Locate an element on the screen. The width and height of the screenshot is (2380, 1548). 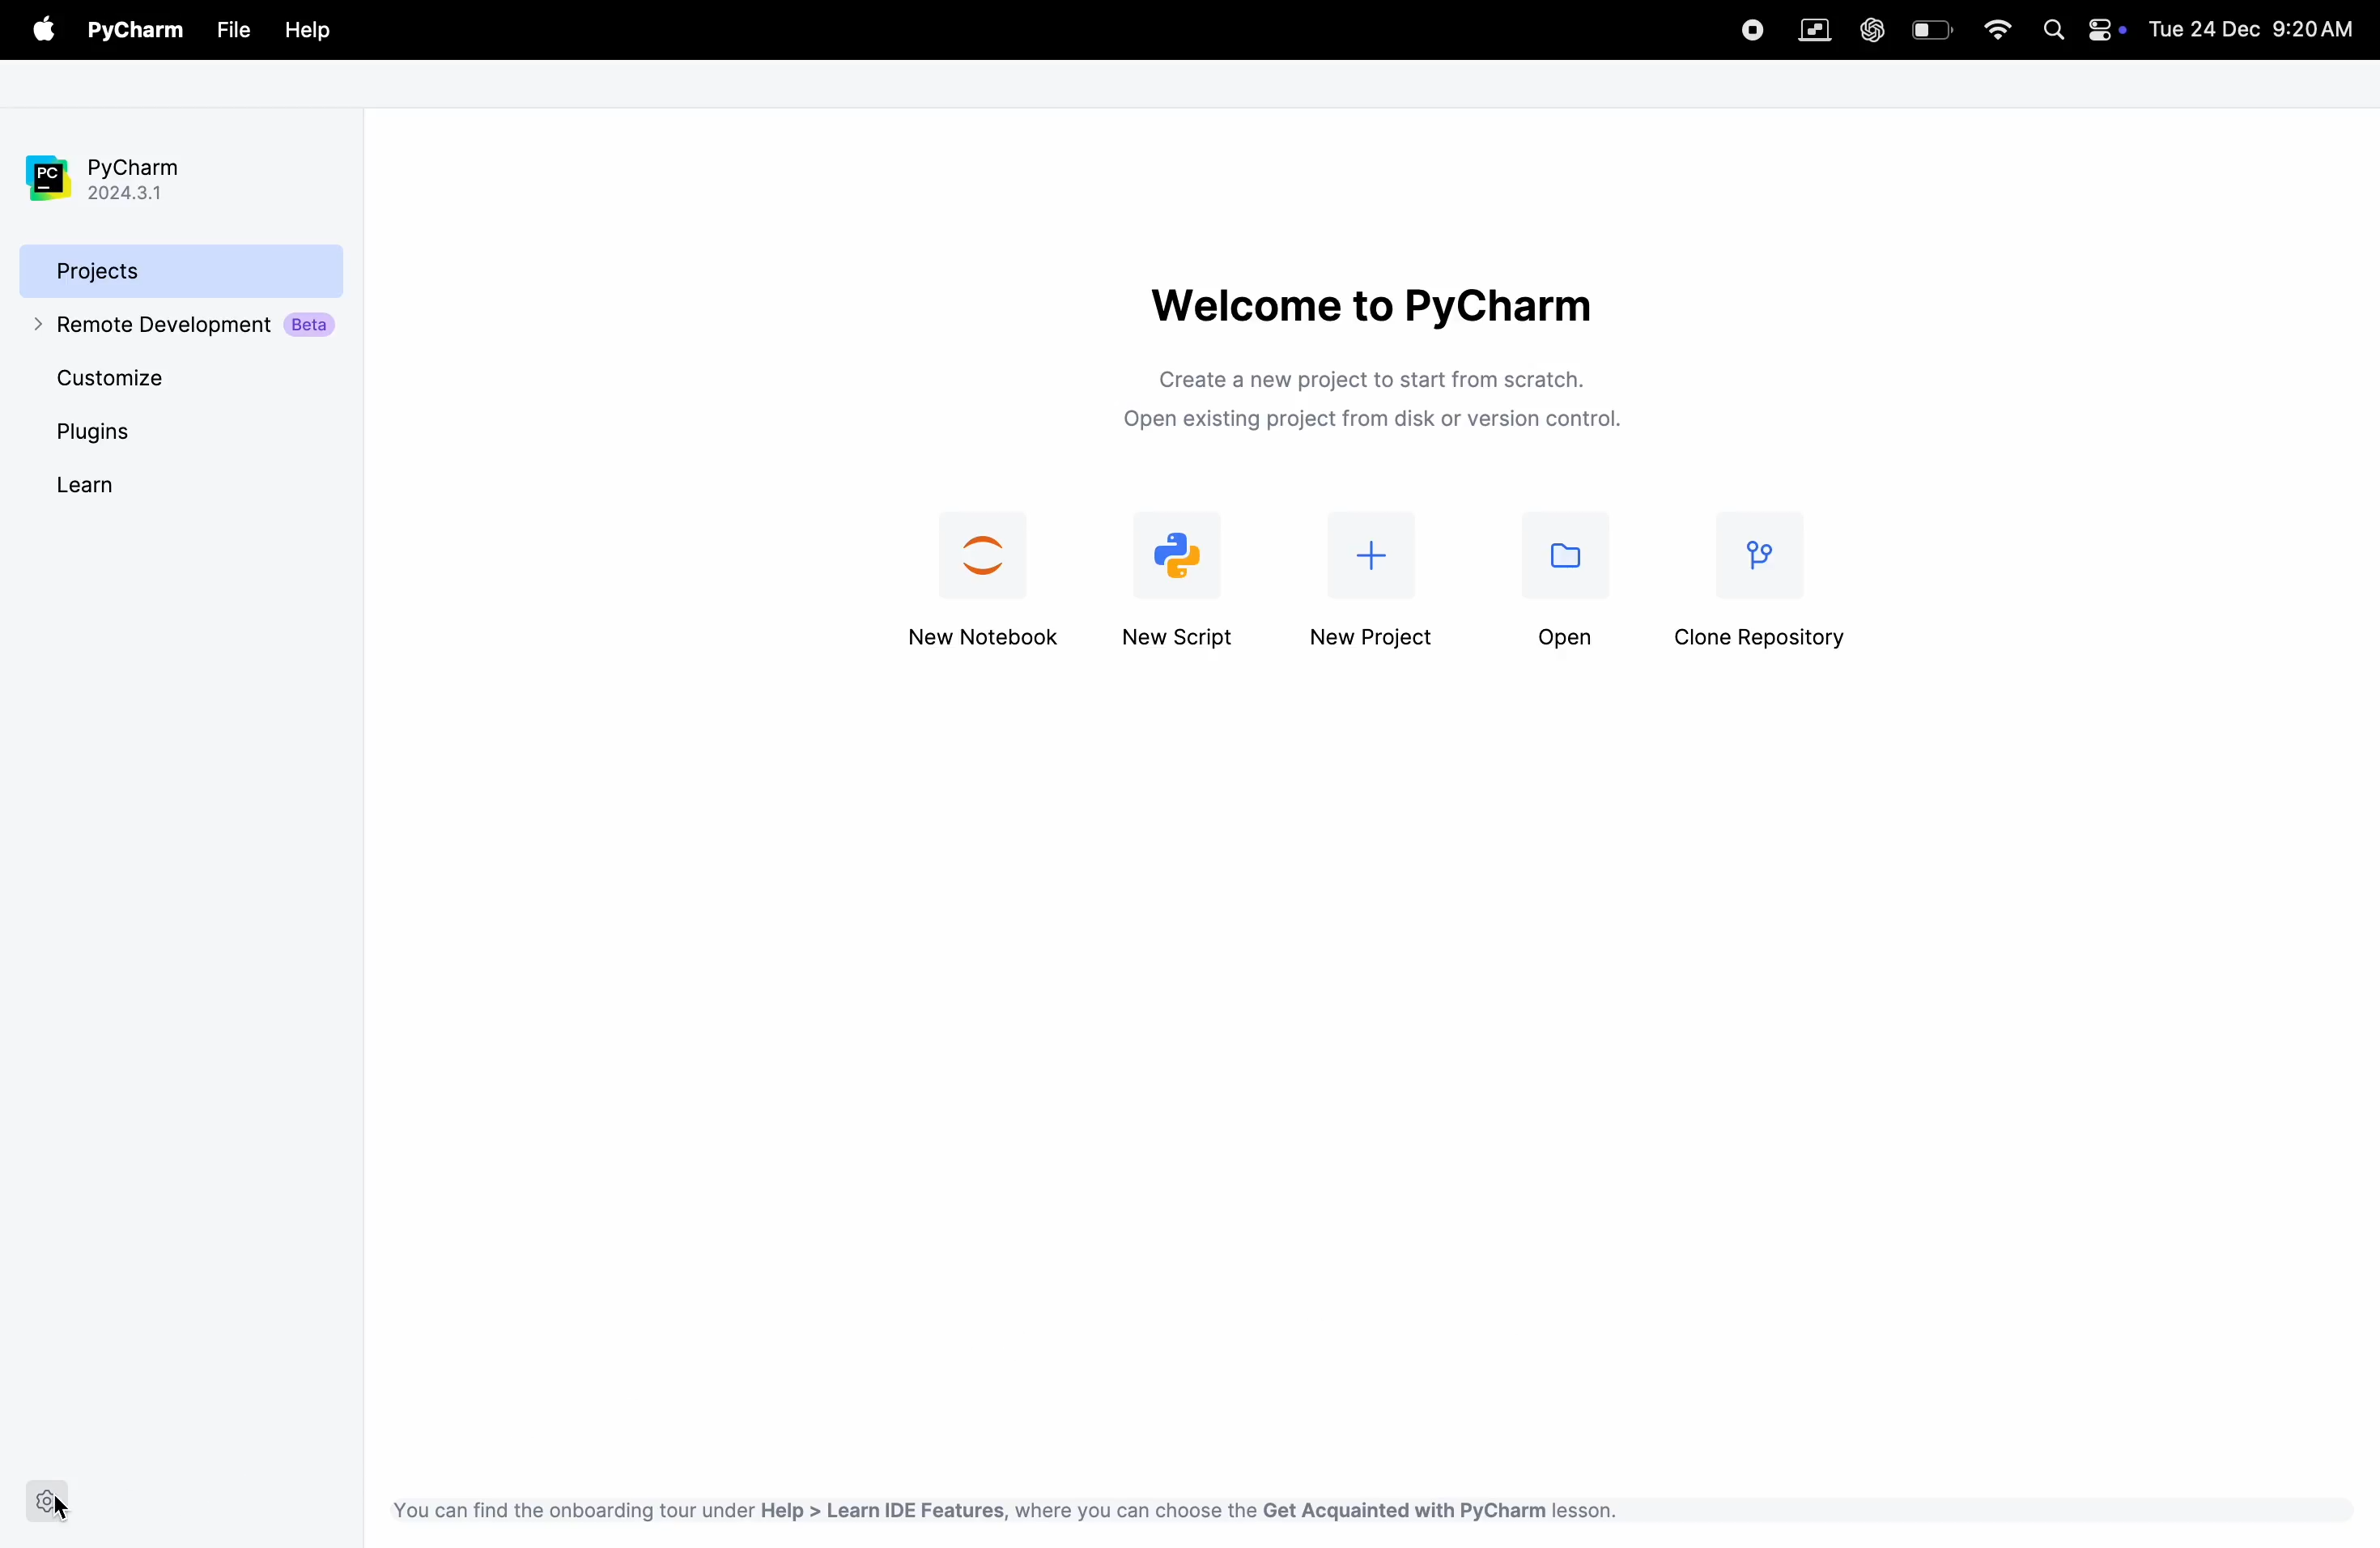
new project is located at coordinates (1375, 588).